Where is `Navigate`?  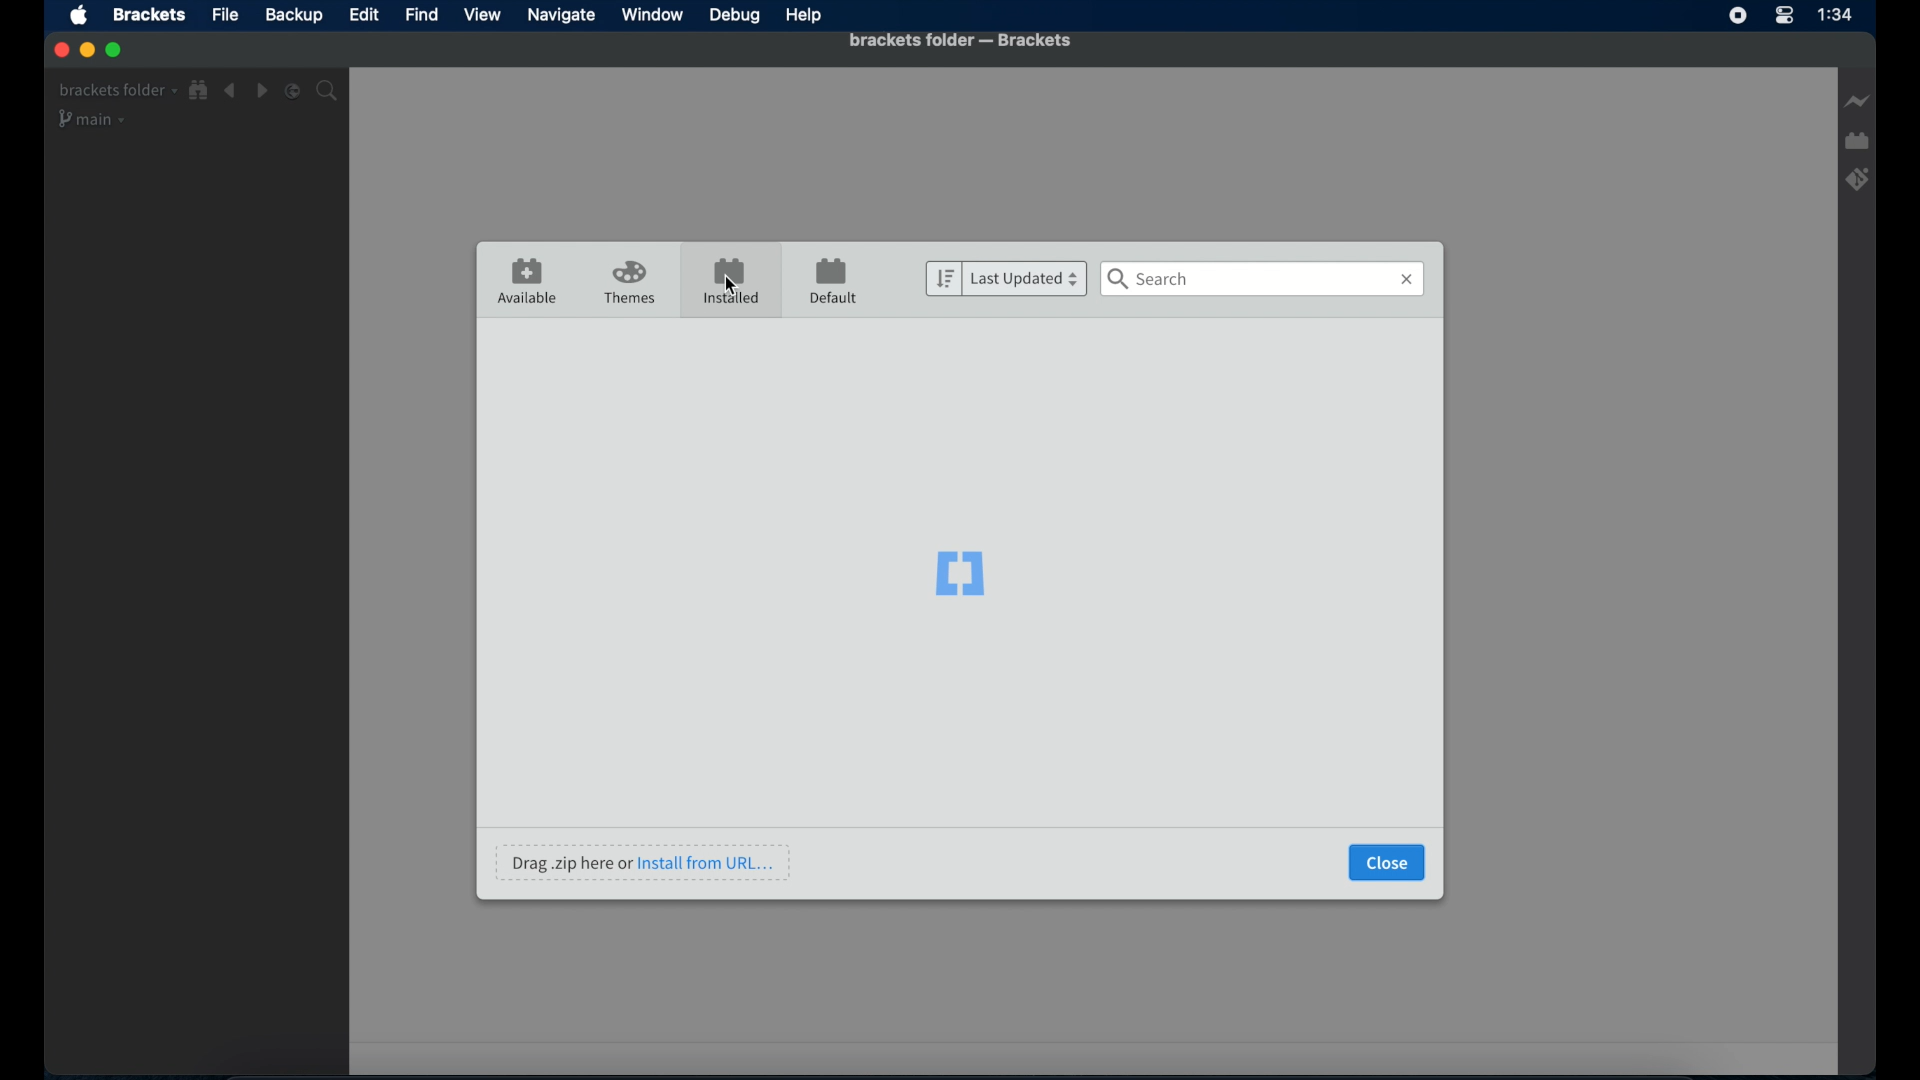 Navigate is located at coordinates (561, 16).